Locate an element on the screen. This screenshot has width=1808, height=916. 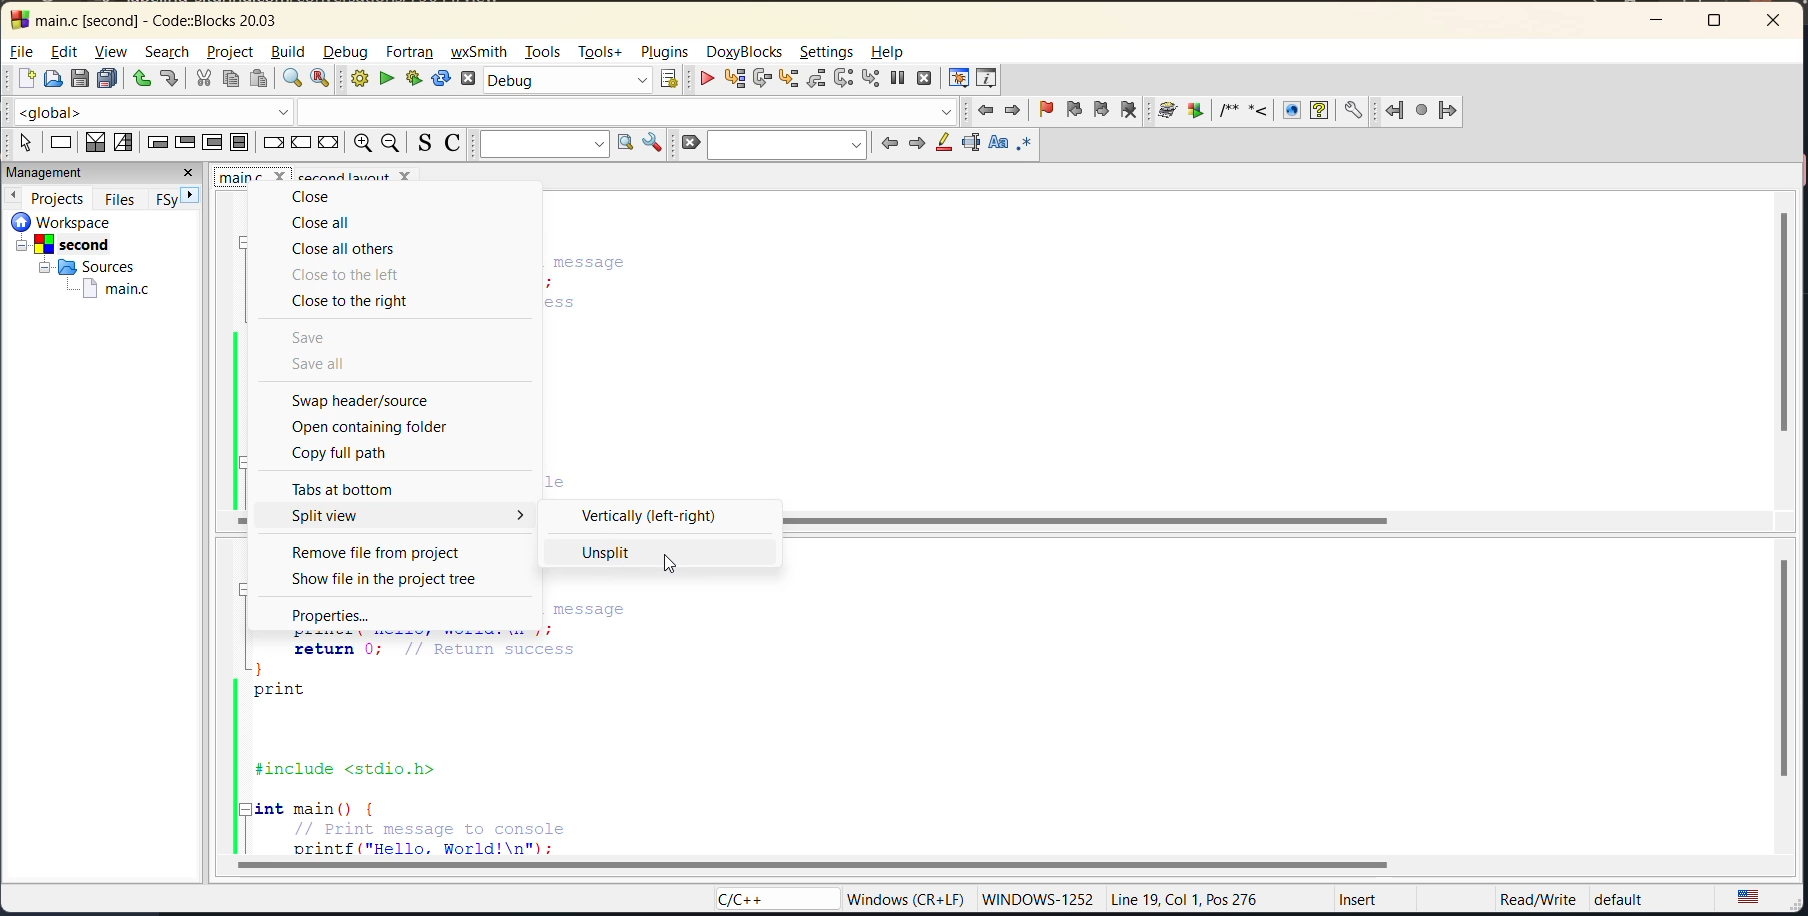
plugins is located at coordinates (667, 50).